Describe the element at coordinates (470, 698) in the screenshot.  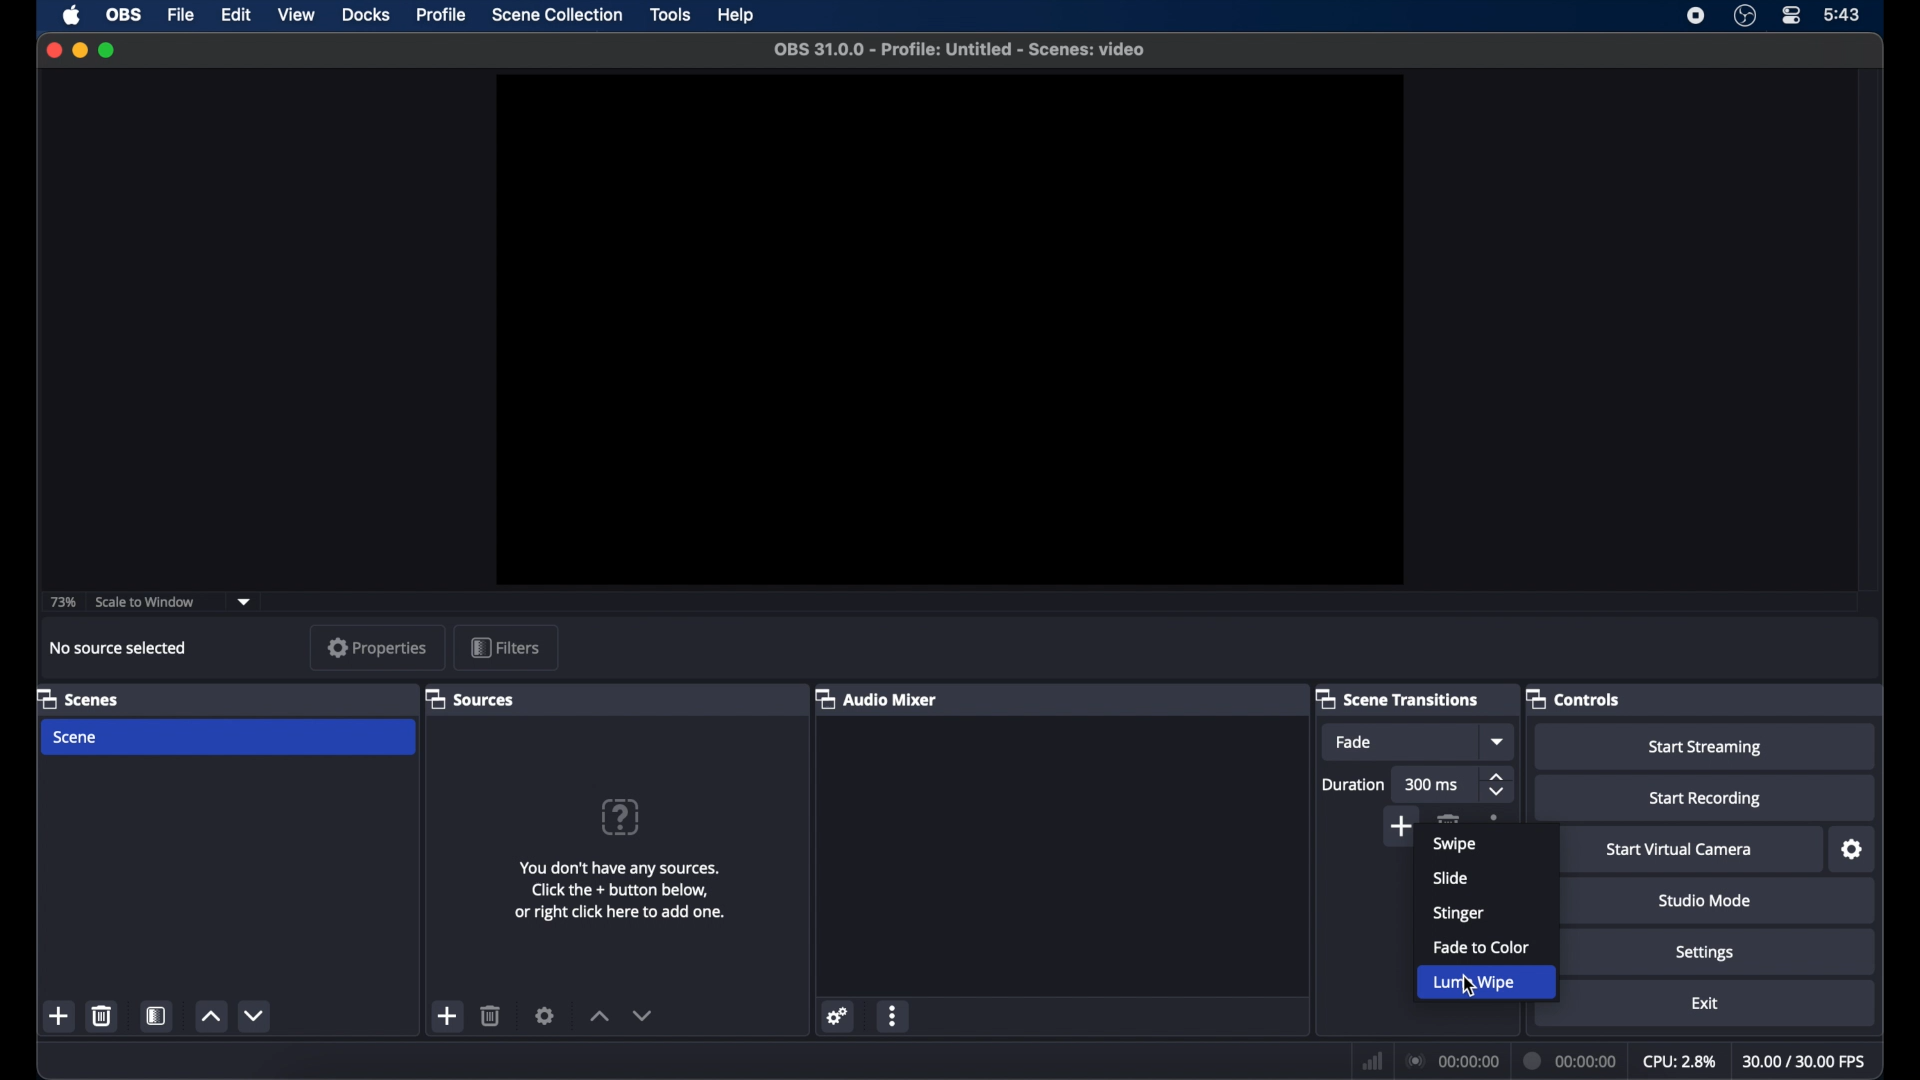
I see `sources` at that location.